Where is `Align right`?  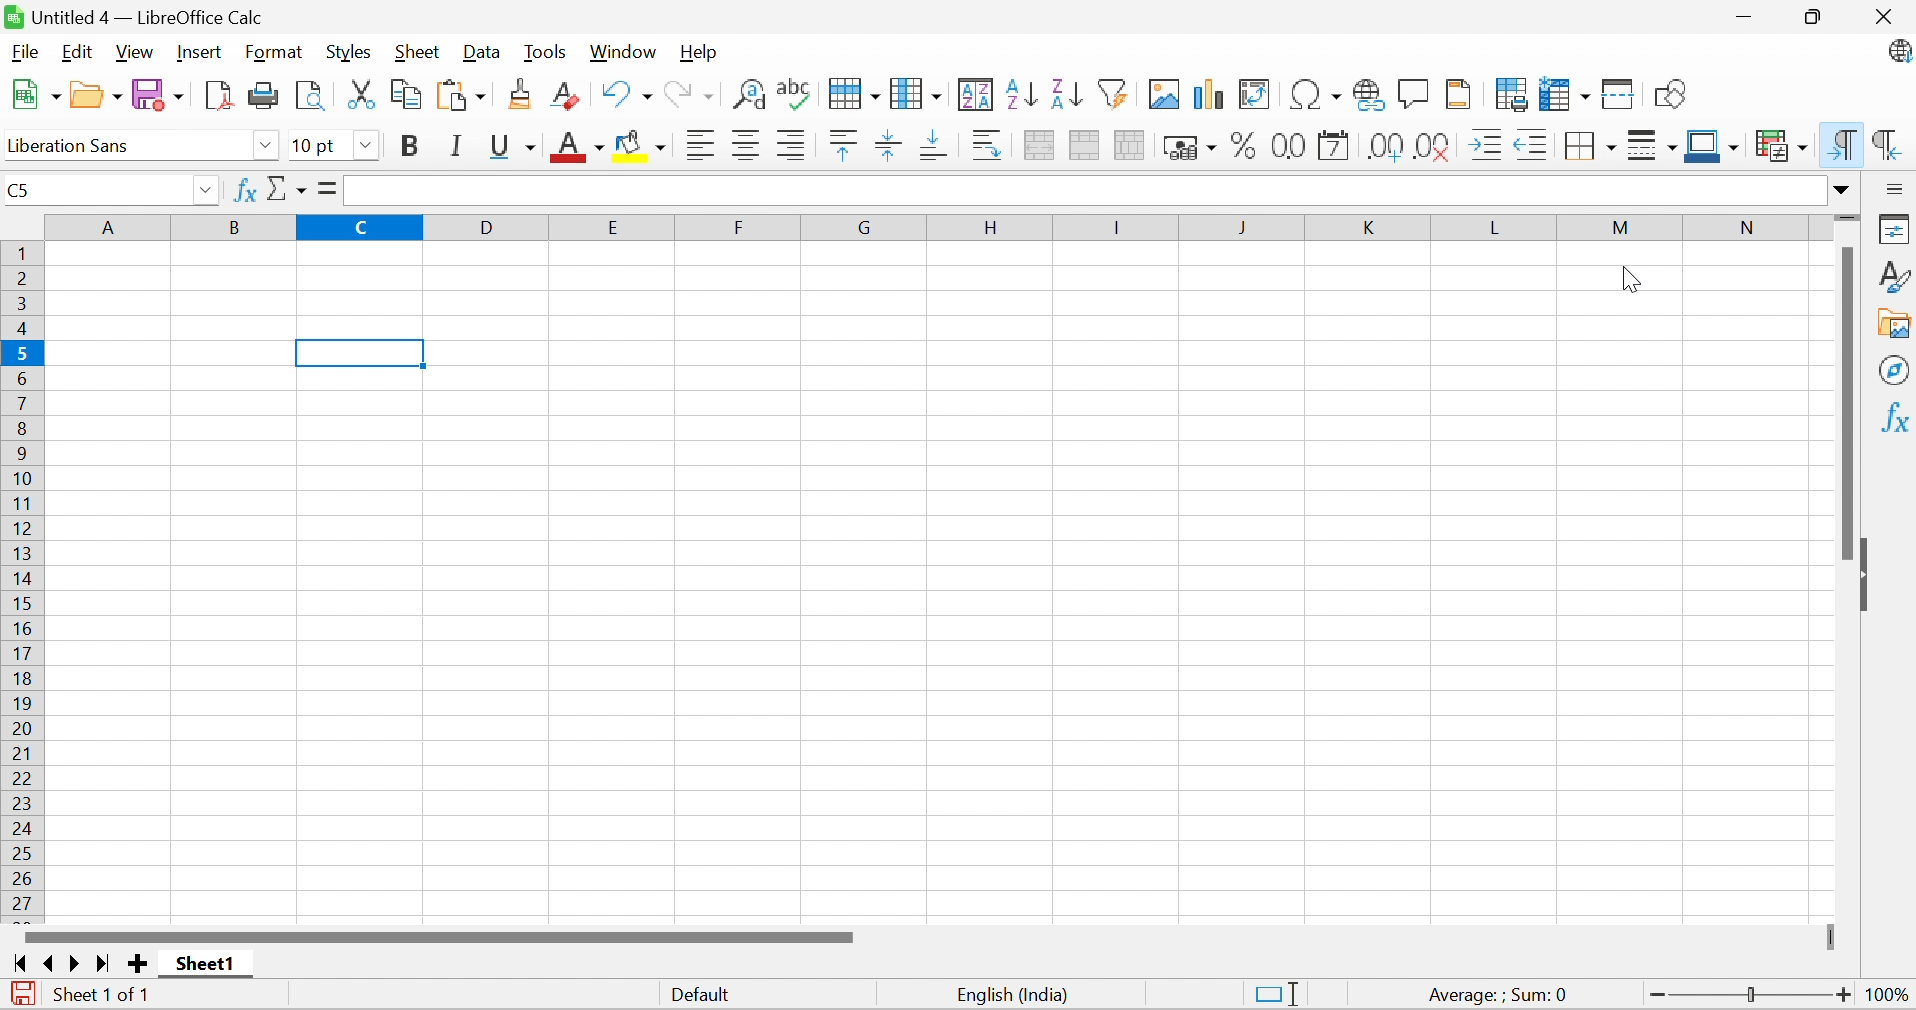
Align right is located at coordinates (792, 147).